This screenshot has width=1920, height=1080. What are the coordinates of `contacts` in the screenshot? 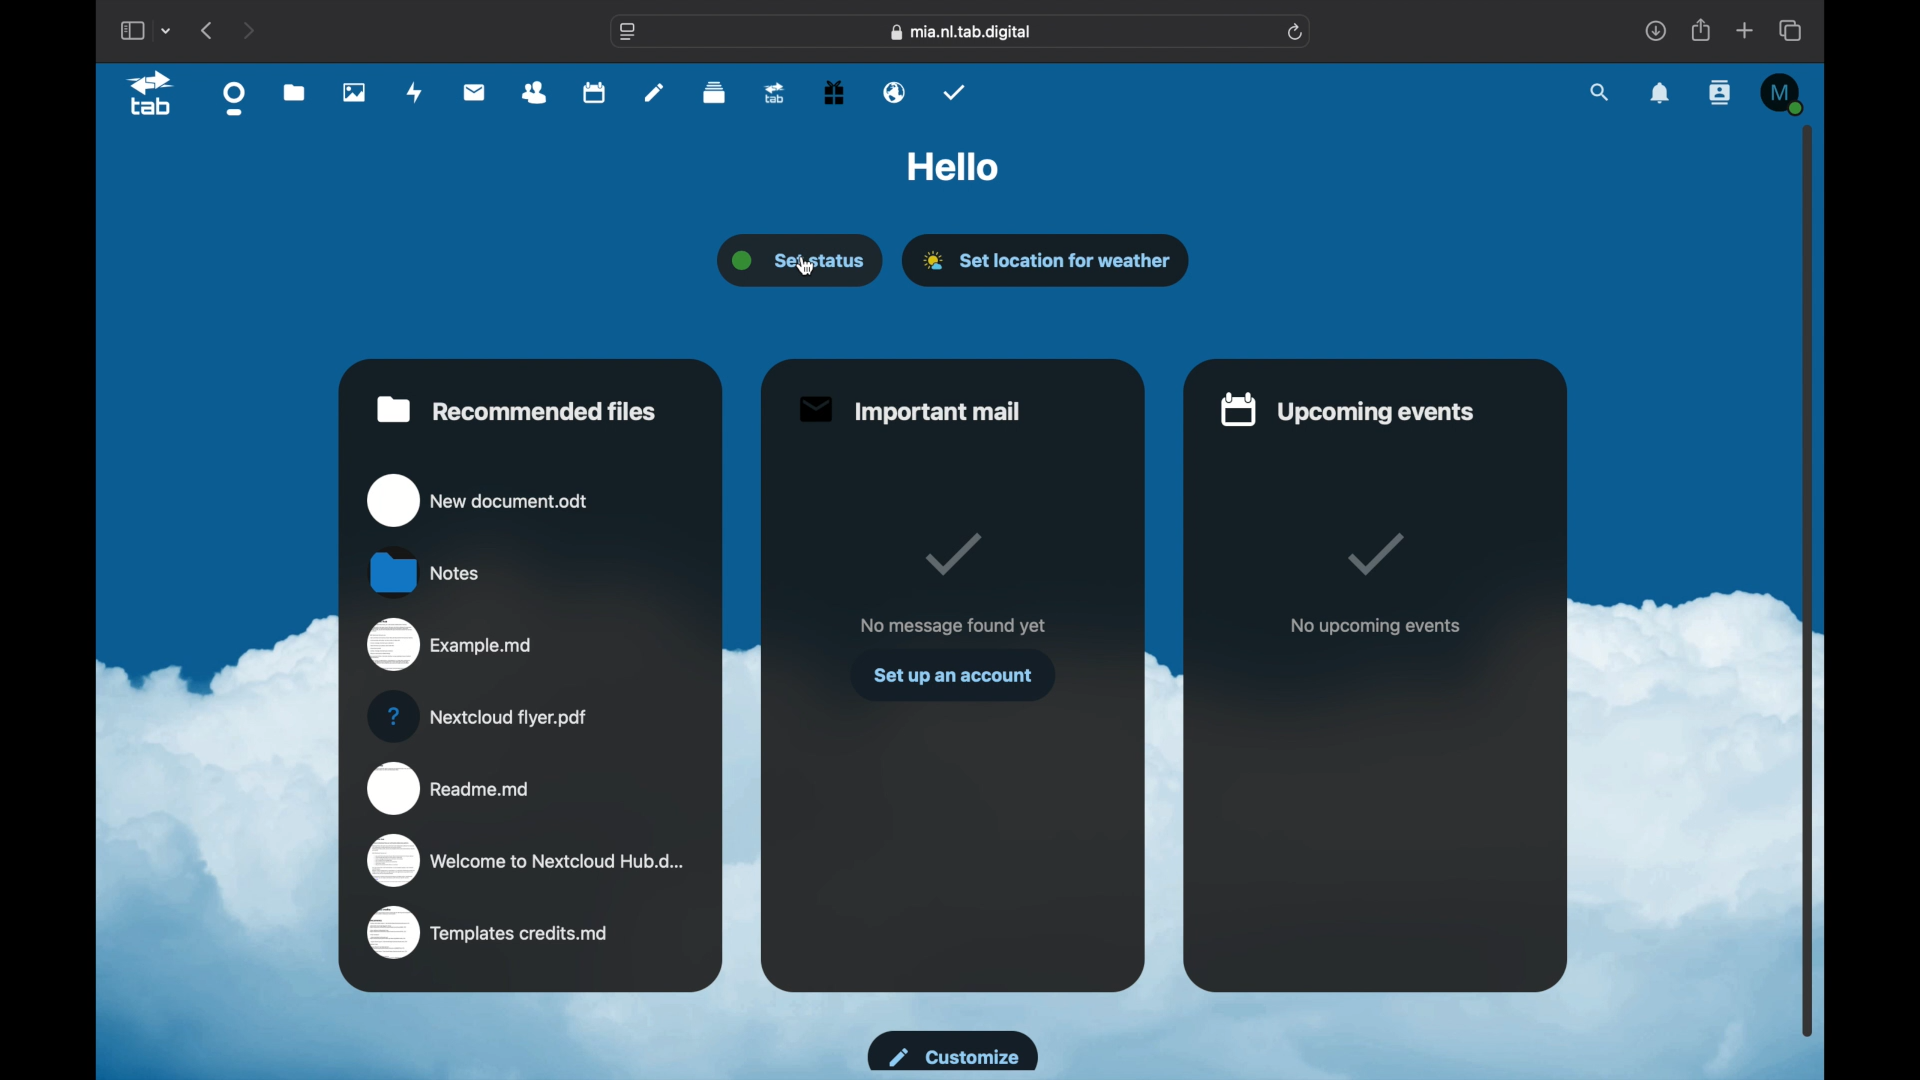 It's located at (534, 93).